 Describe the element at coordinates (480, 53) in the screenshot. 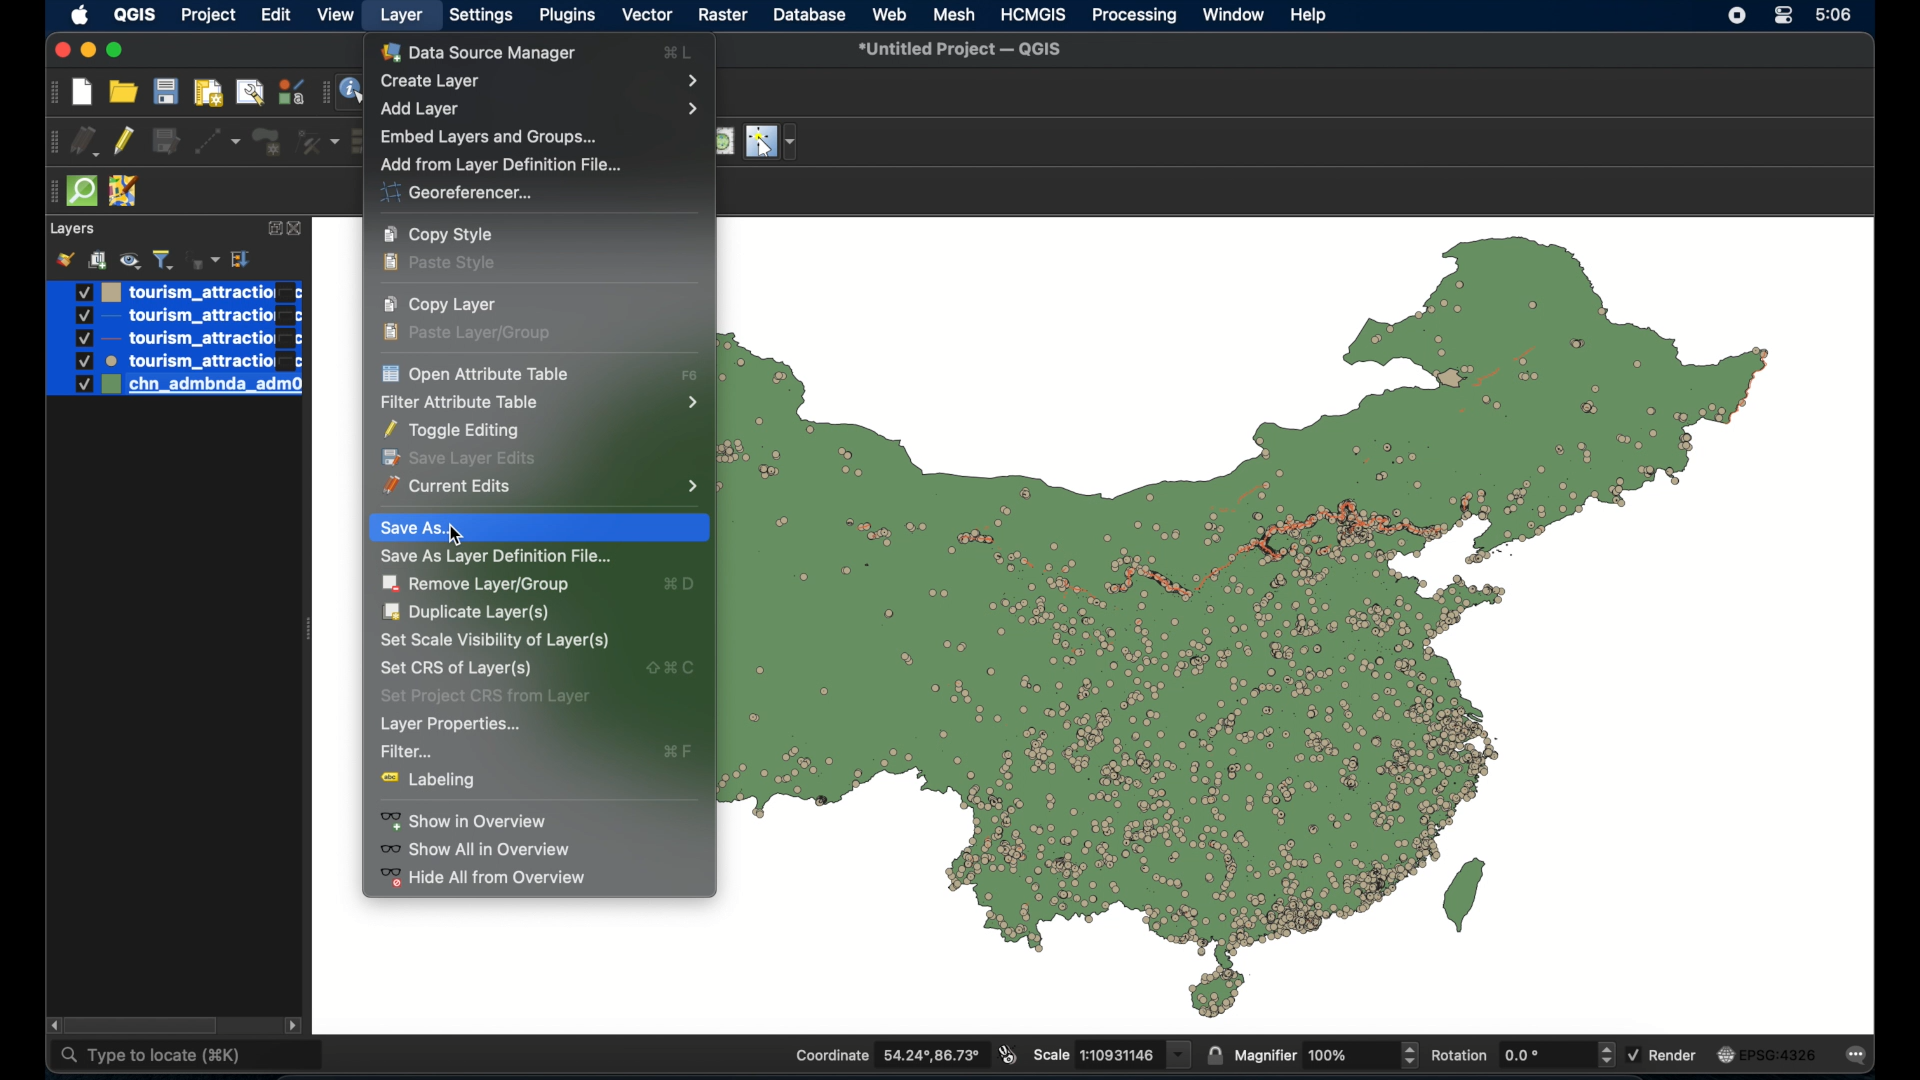

I see `data source manager ` at that location.